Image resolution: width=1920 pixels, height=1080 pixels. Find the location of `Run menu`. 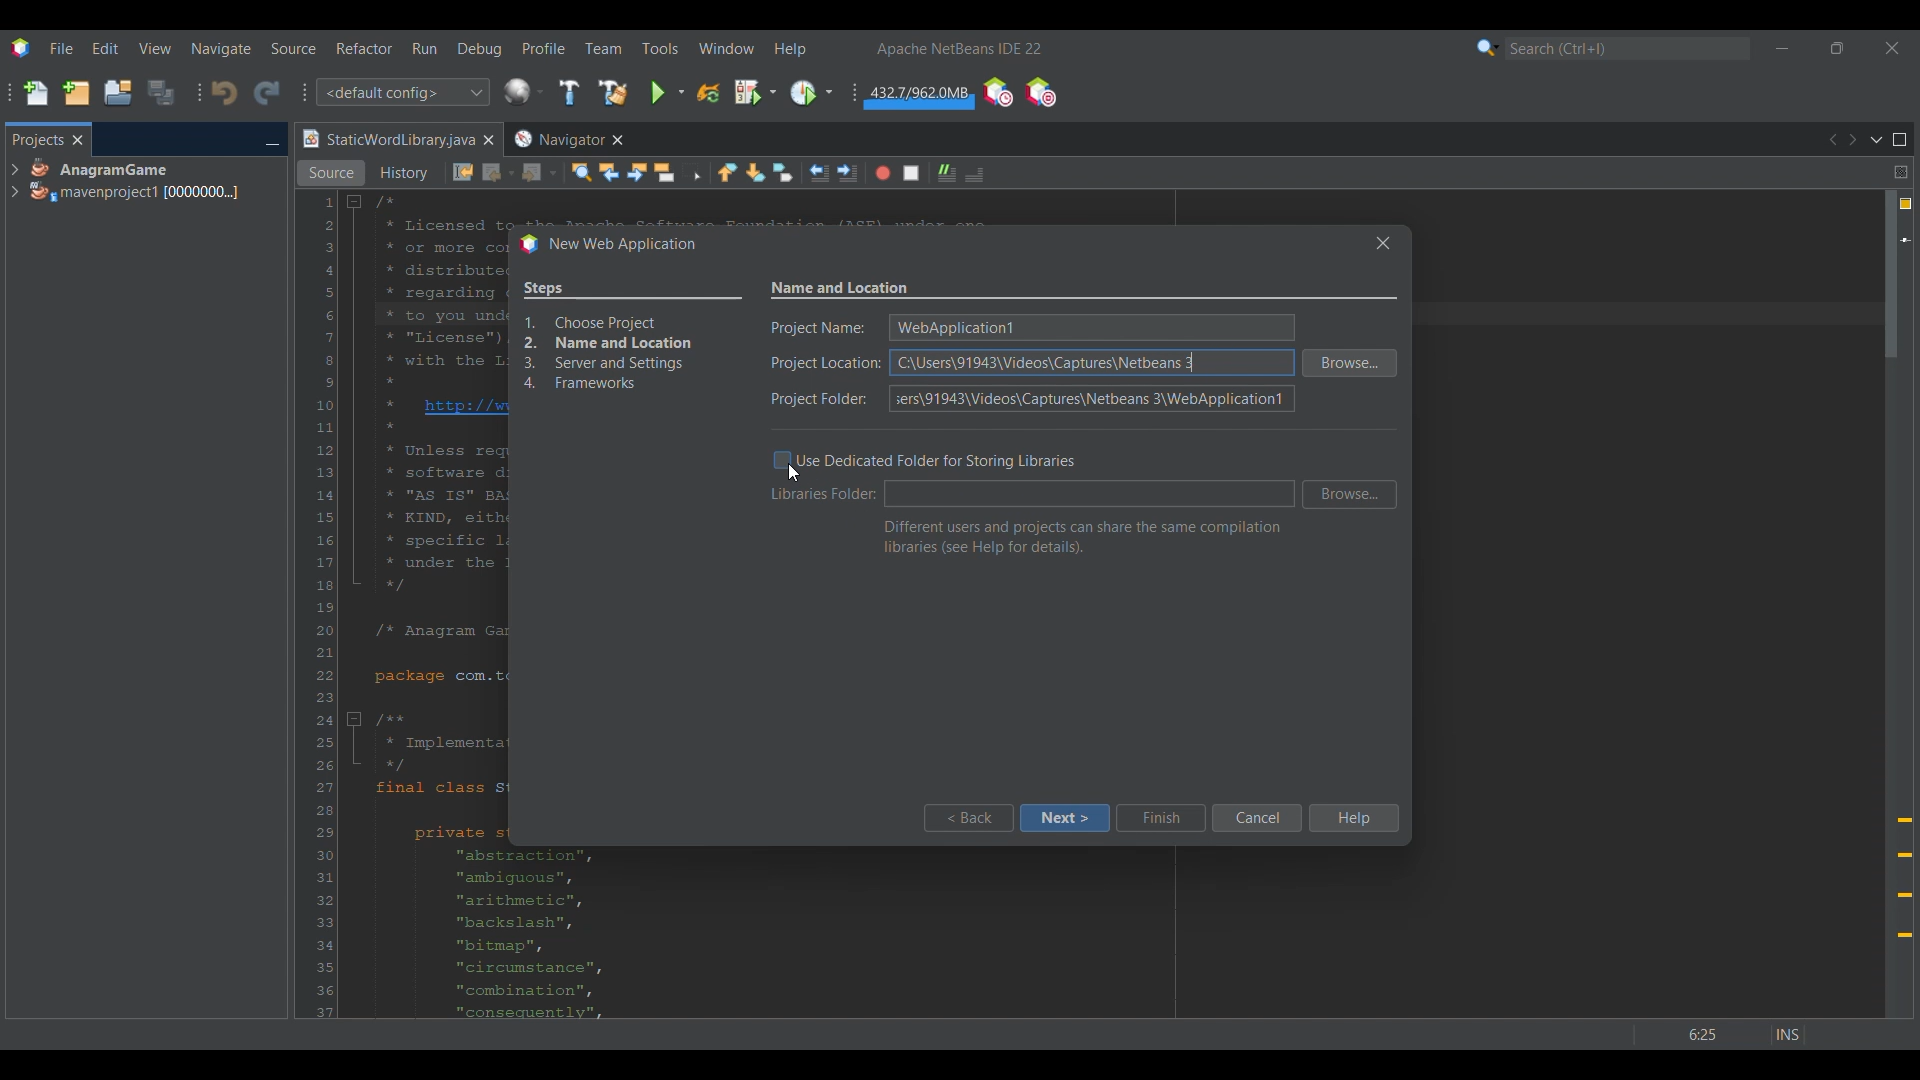

Run menu is located at coordinates (424, 48).